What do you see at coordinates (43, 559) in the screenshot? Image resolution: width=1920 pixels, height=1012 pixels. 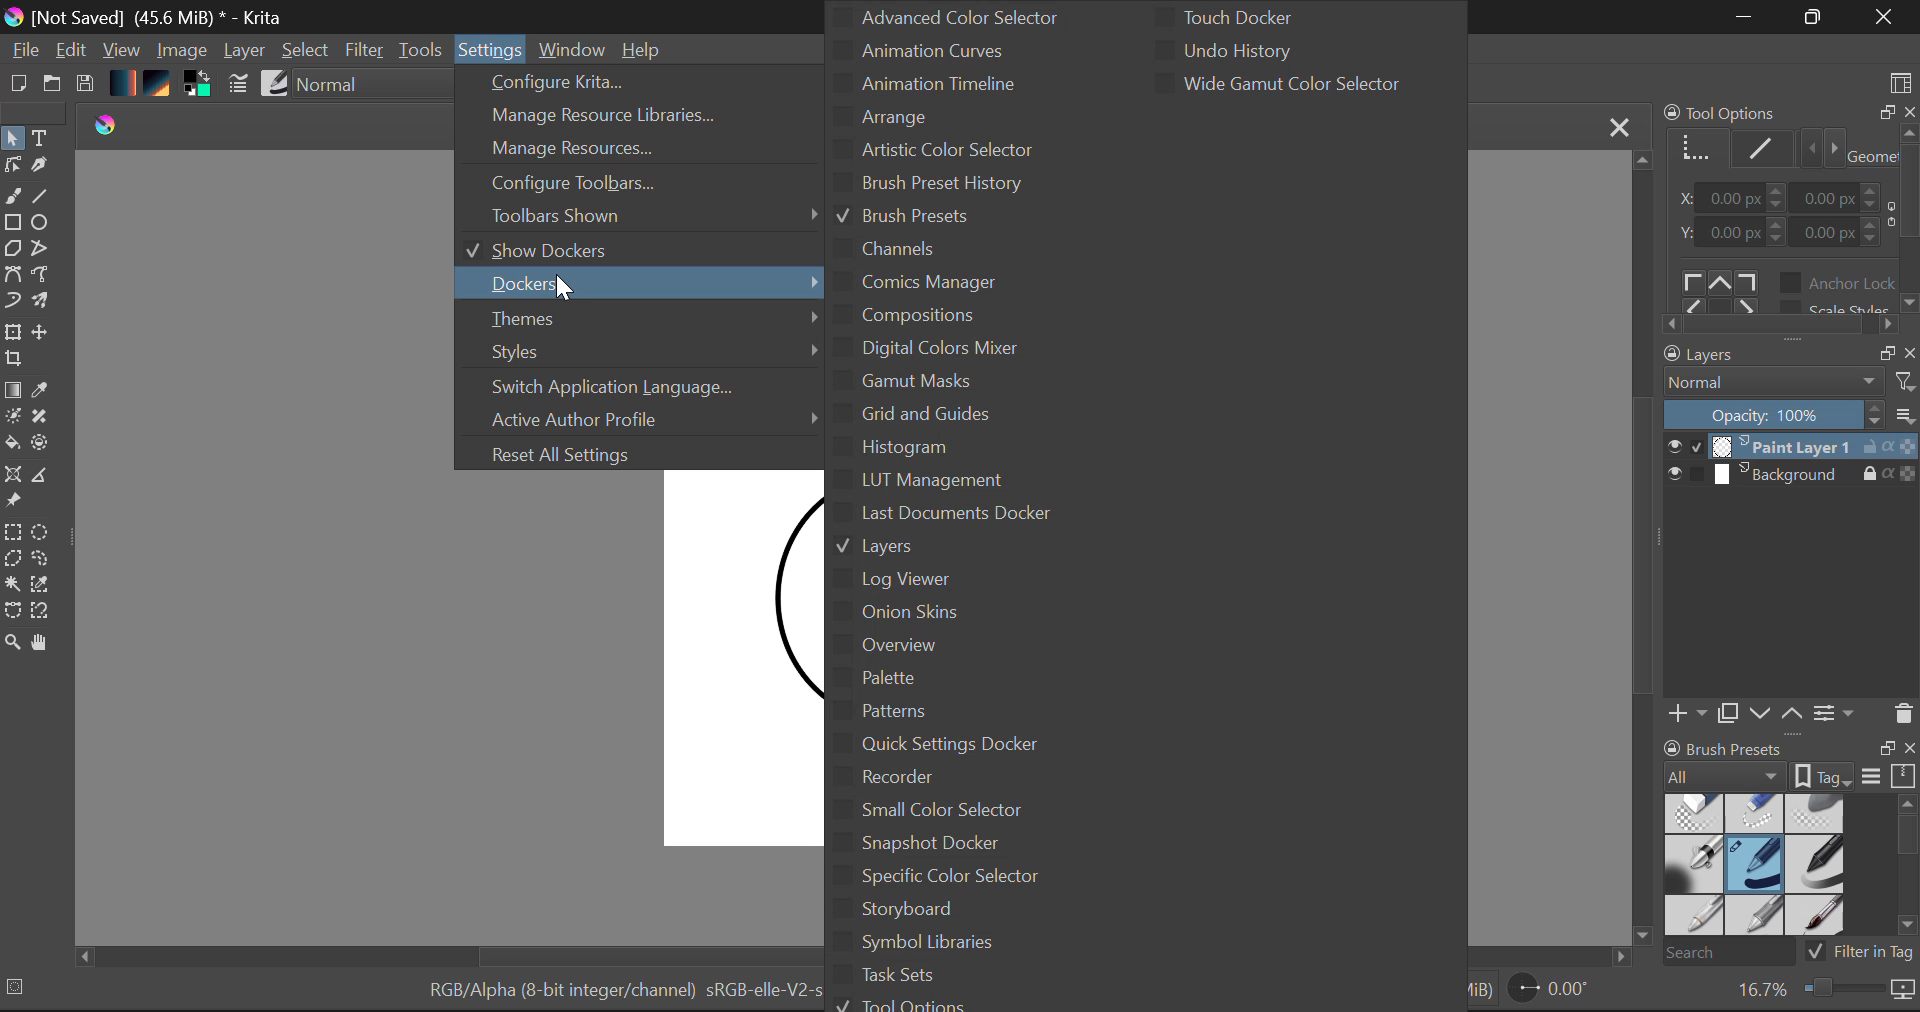 I see `Freehand Selection` at bounding box center [43, 559].